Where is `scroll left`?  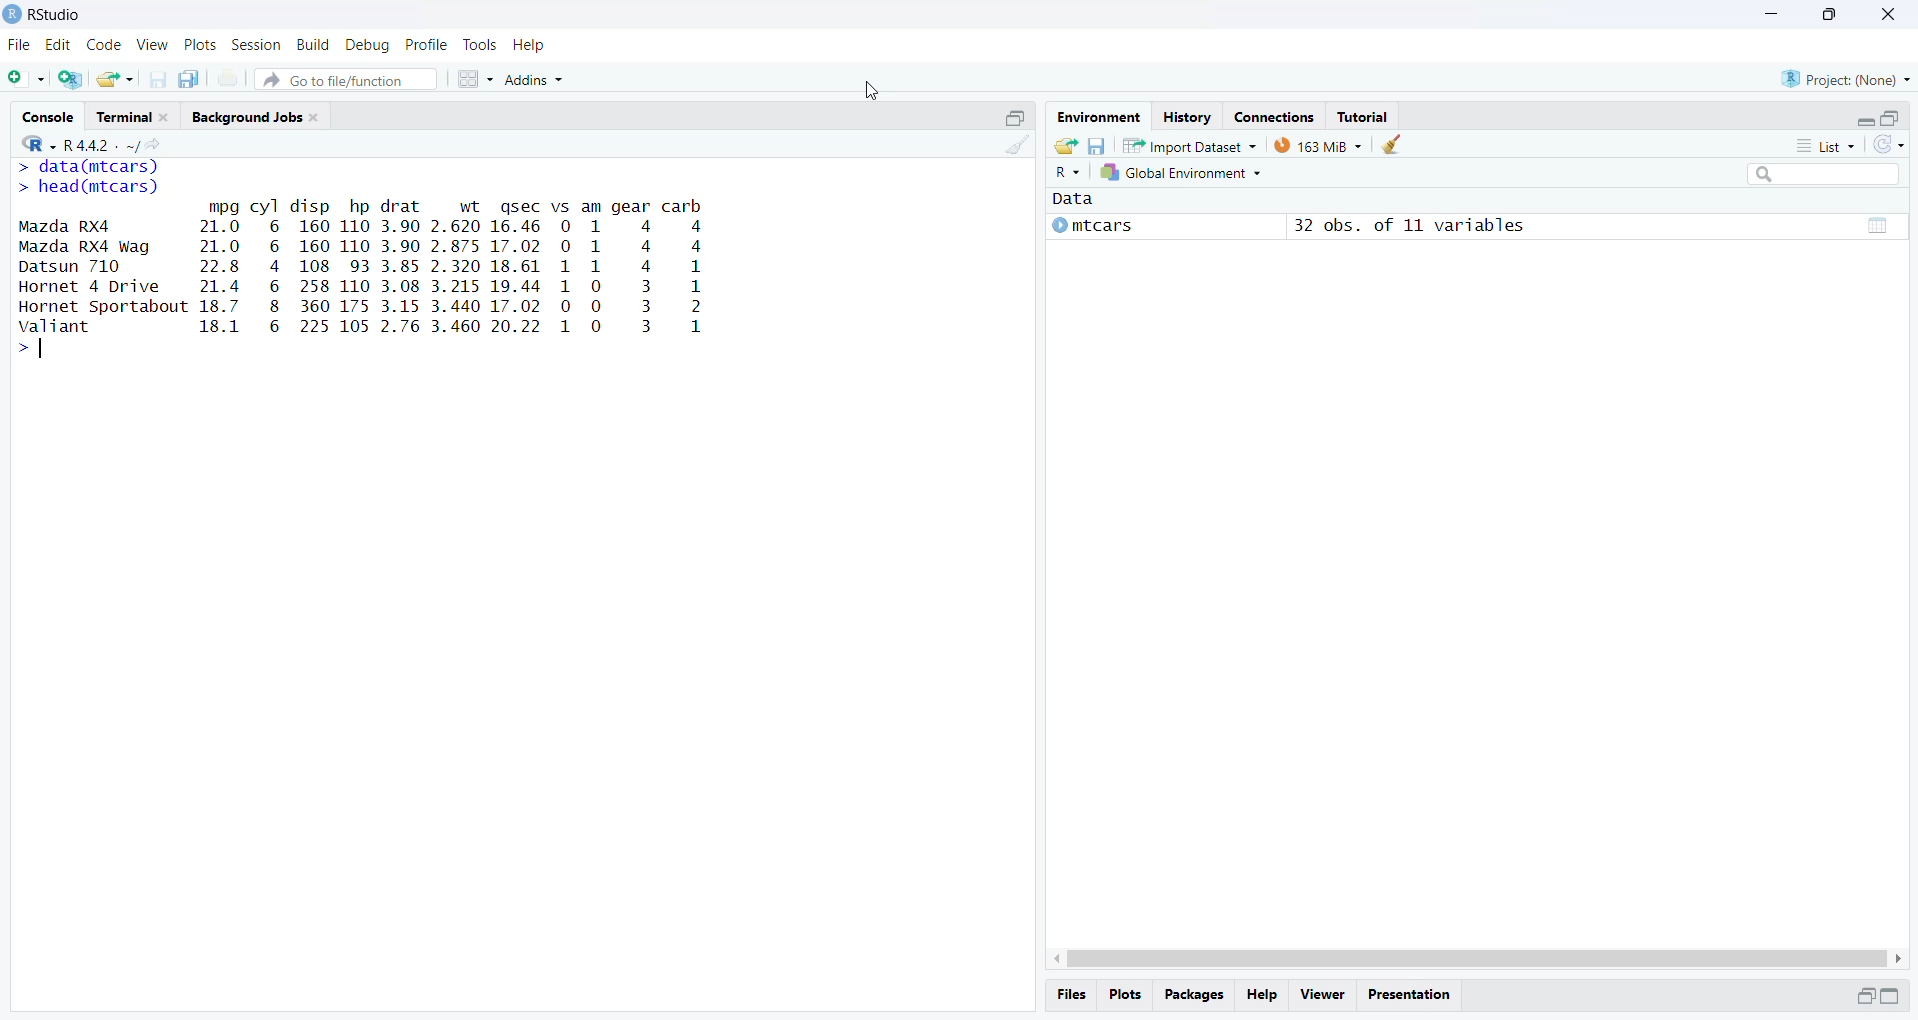
scroll left is located at coordinates (1054, 960).